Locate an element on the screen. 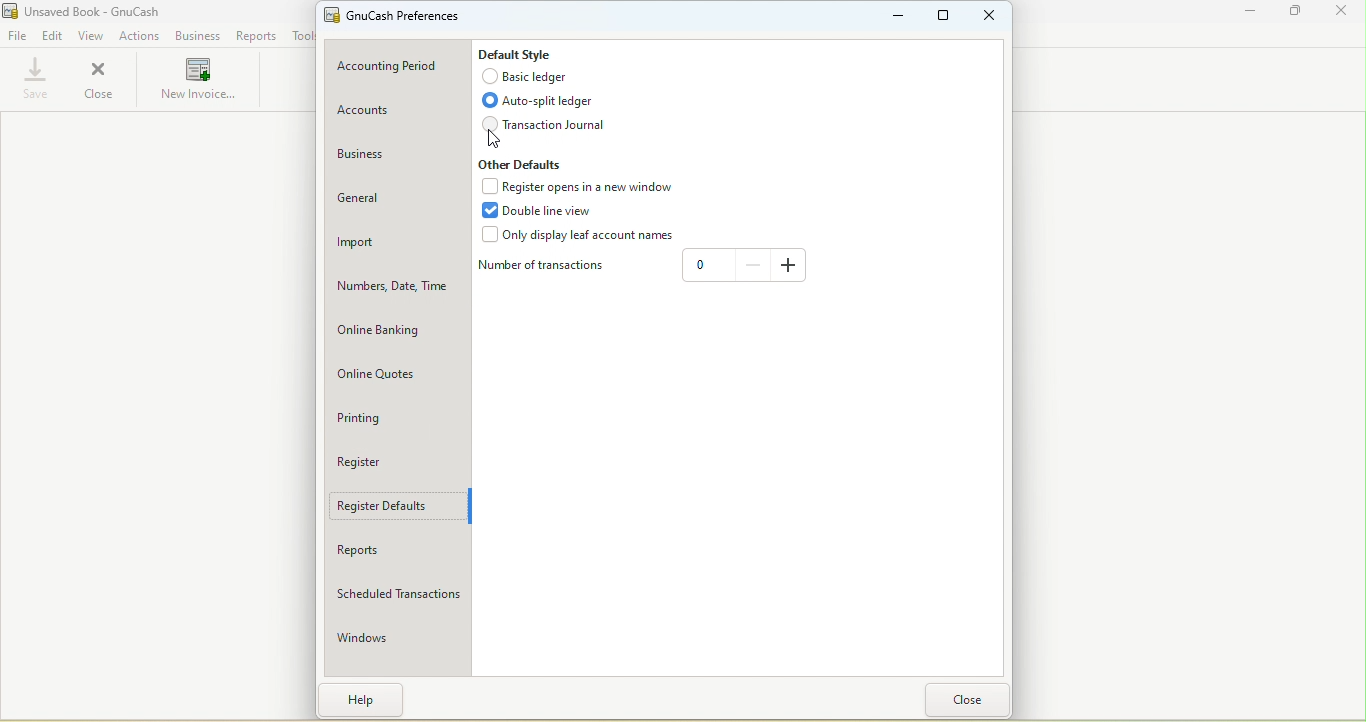 This screenshot has width=1366, height=722. Double line view is located at coordinates (540, 211).